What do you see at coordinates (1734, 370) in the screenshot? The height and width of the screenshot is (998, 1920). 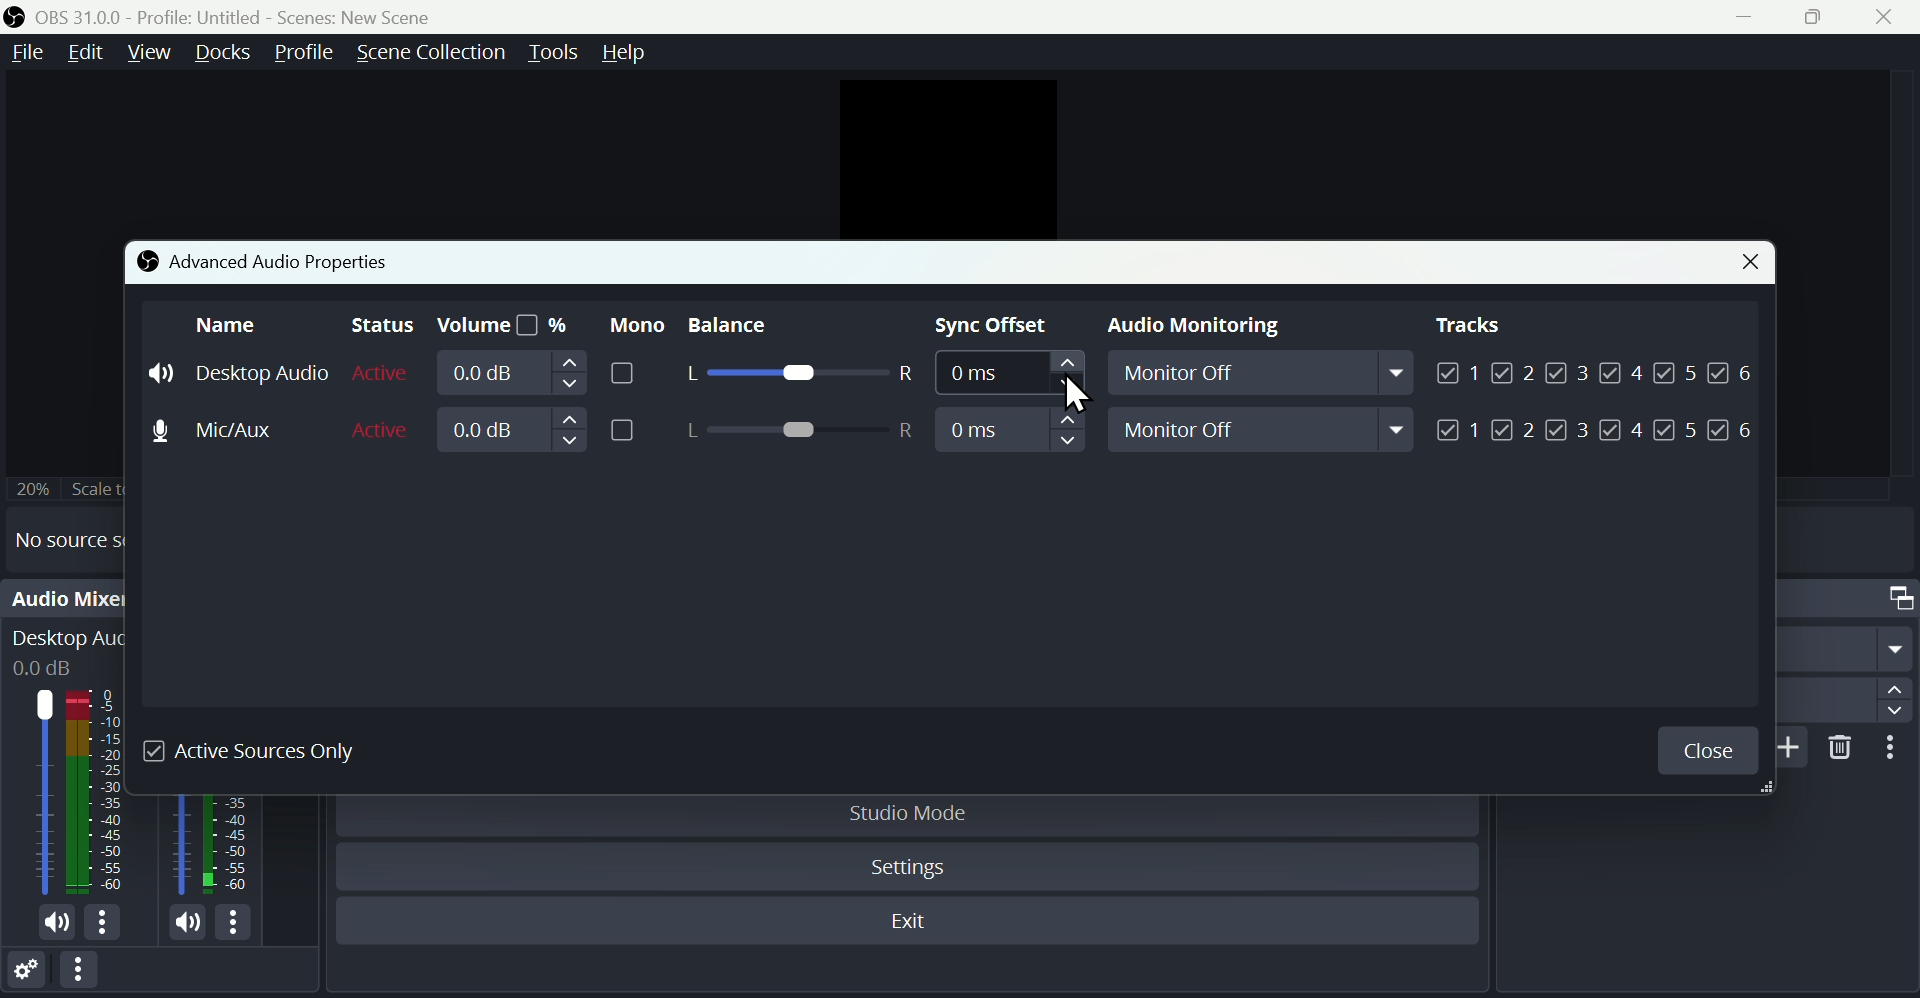 I see `(un)check Track 6` at bounding box center [1734, 370].